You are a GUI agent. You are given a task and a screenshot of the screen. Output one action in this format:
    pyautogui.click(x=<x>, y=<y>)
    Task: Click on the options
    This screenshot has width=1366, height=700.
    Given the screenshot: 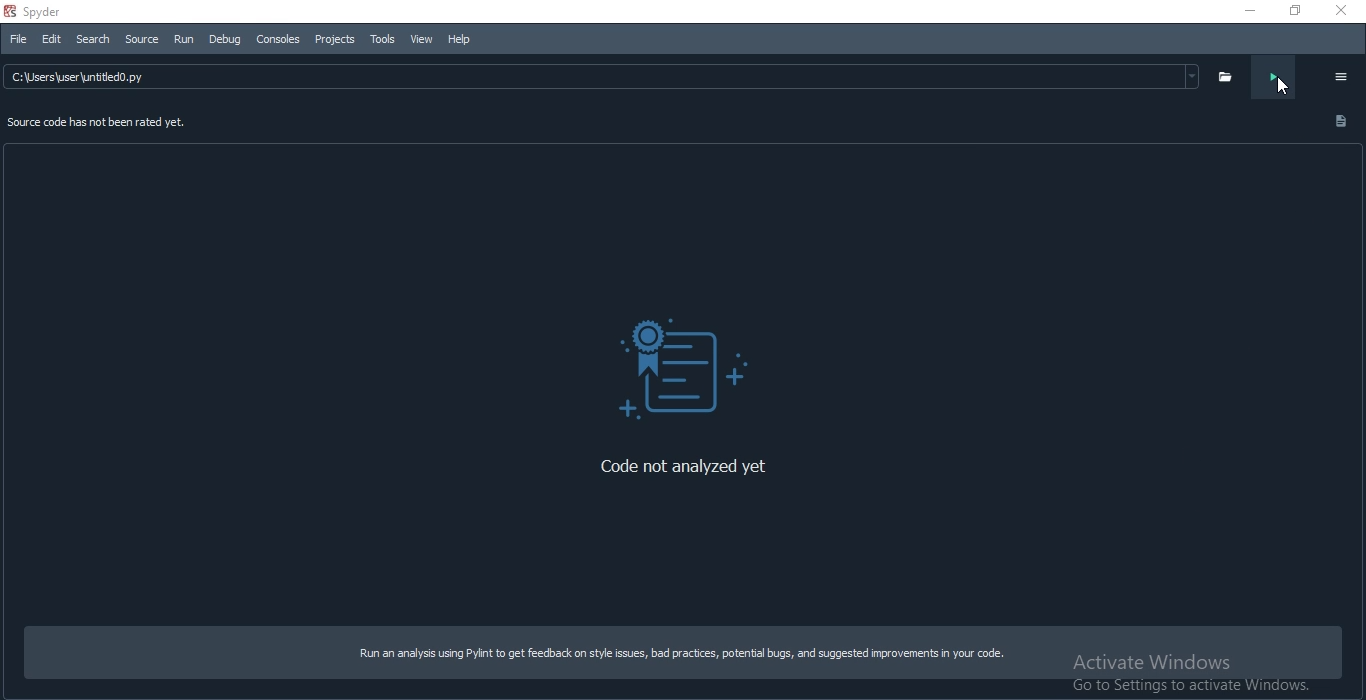 What is the action you would take?
    pyautogui.click(x=1340, y=77)
    